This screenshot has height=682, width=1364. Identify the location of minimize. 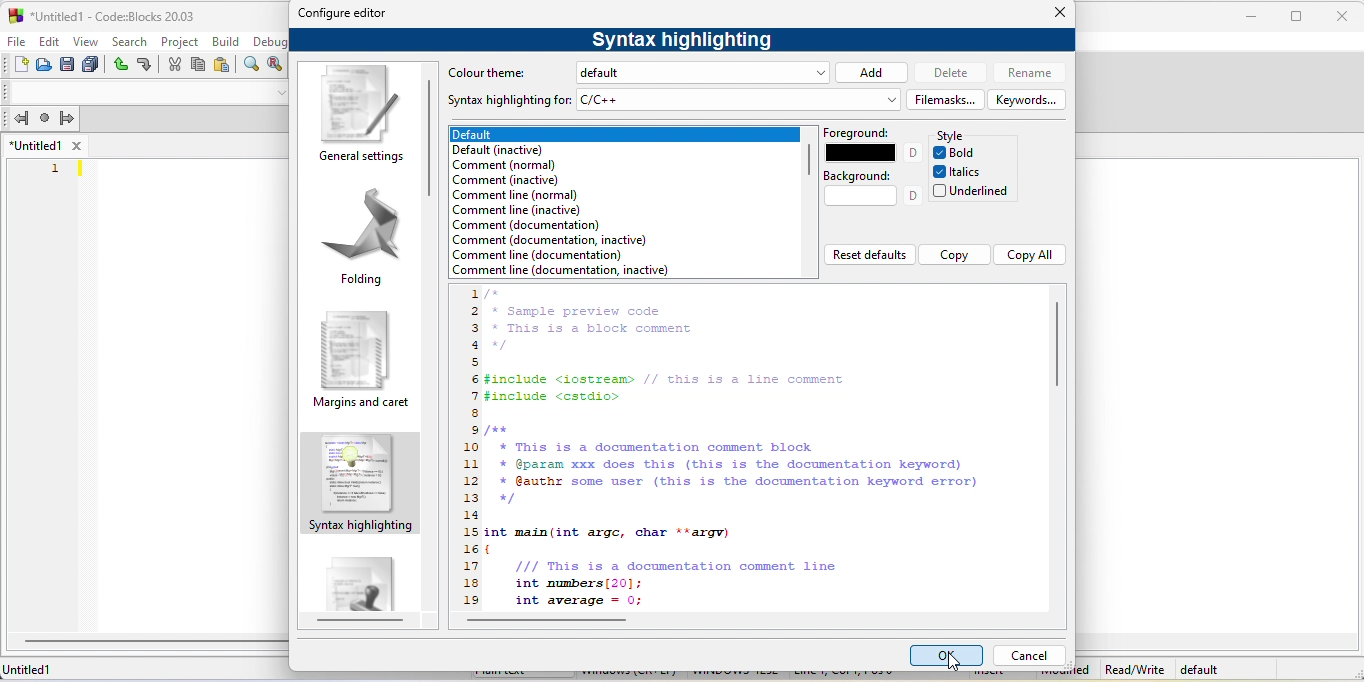
(1256, 16).